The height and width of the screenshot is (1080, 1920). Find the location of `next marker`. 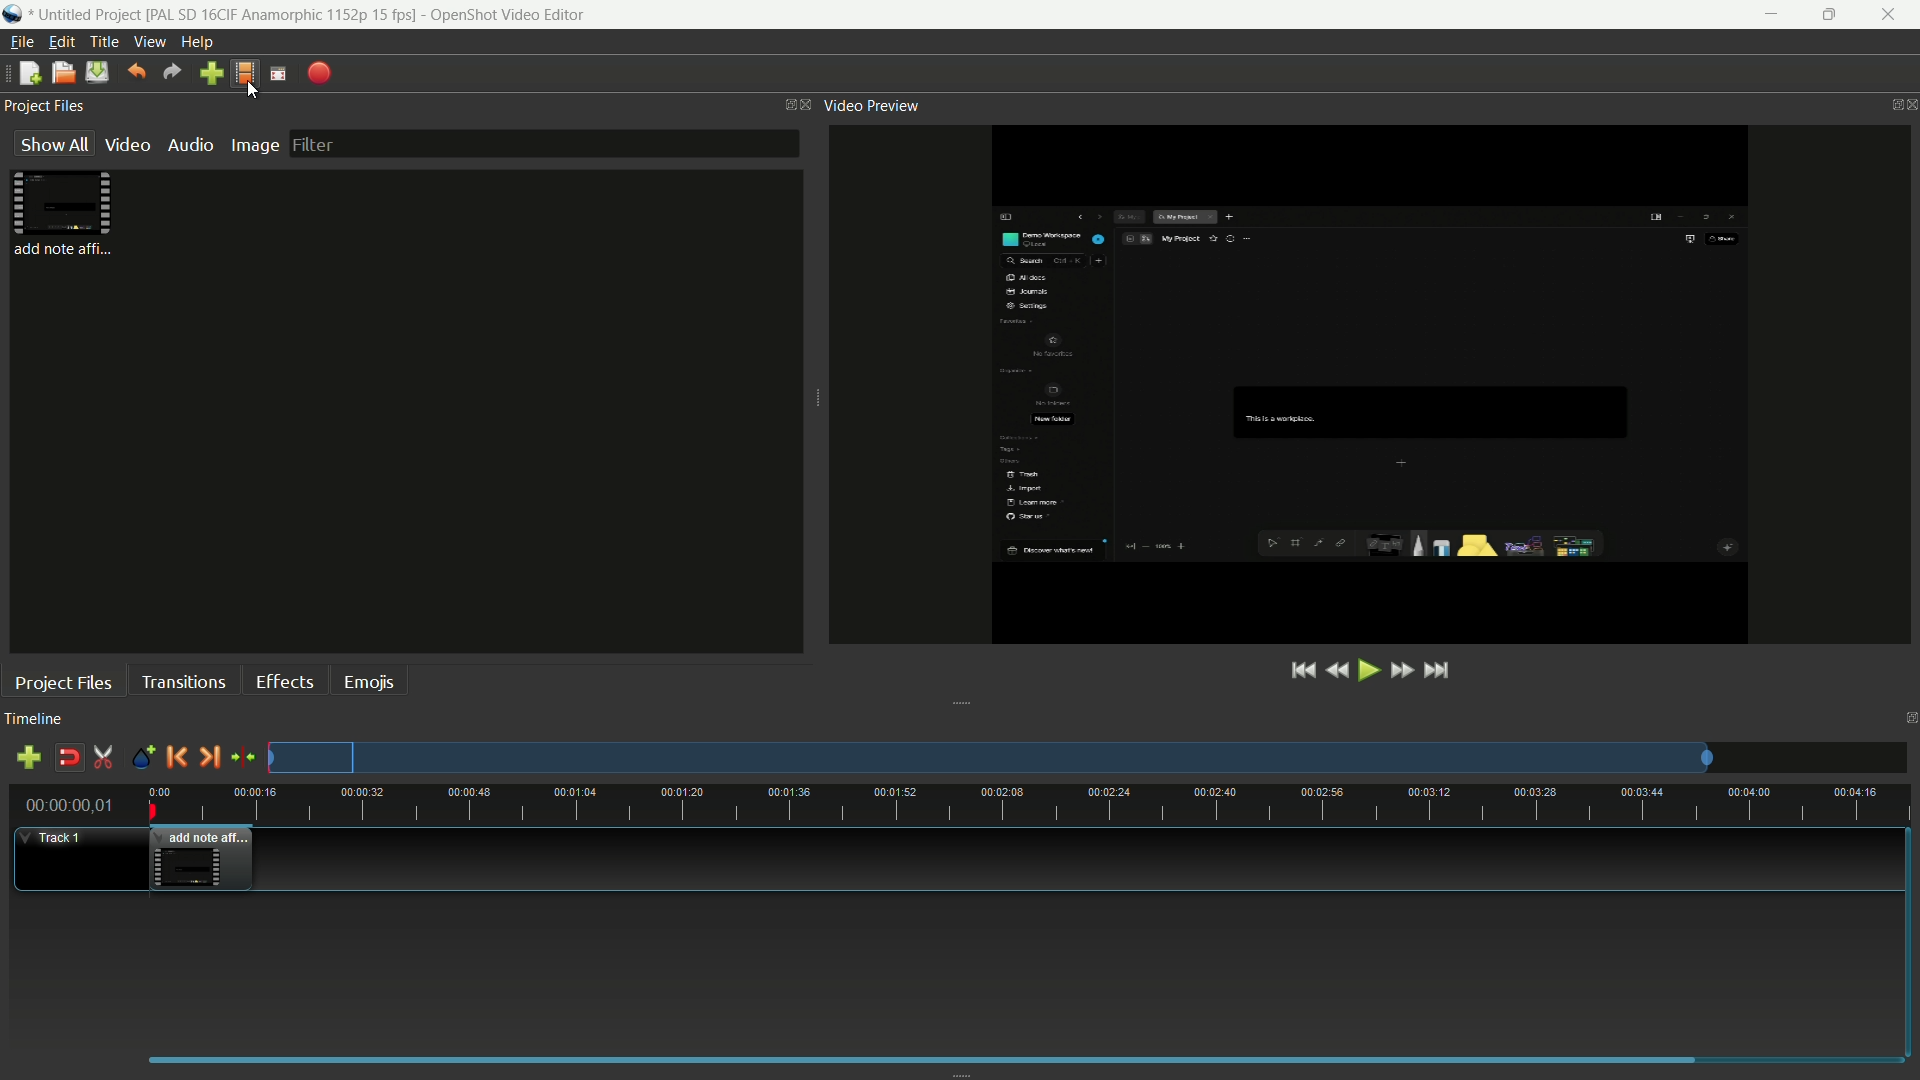

next marker is located at coordinates (207, 756).